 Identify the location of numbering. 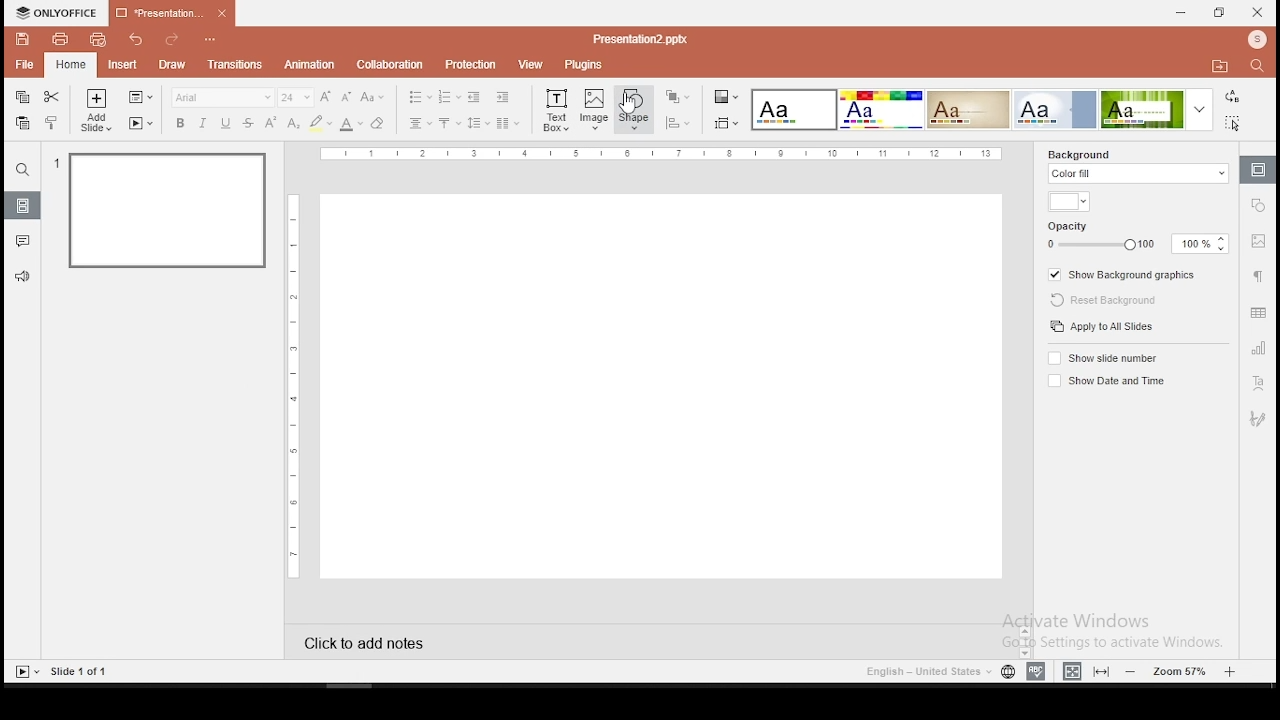
(450, 96).